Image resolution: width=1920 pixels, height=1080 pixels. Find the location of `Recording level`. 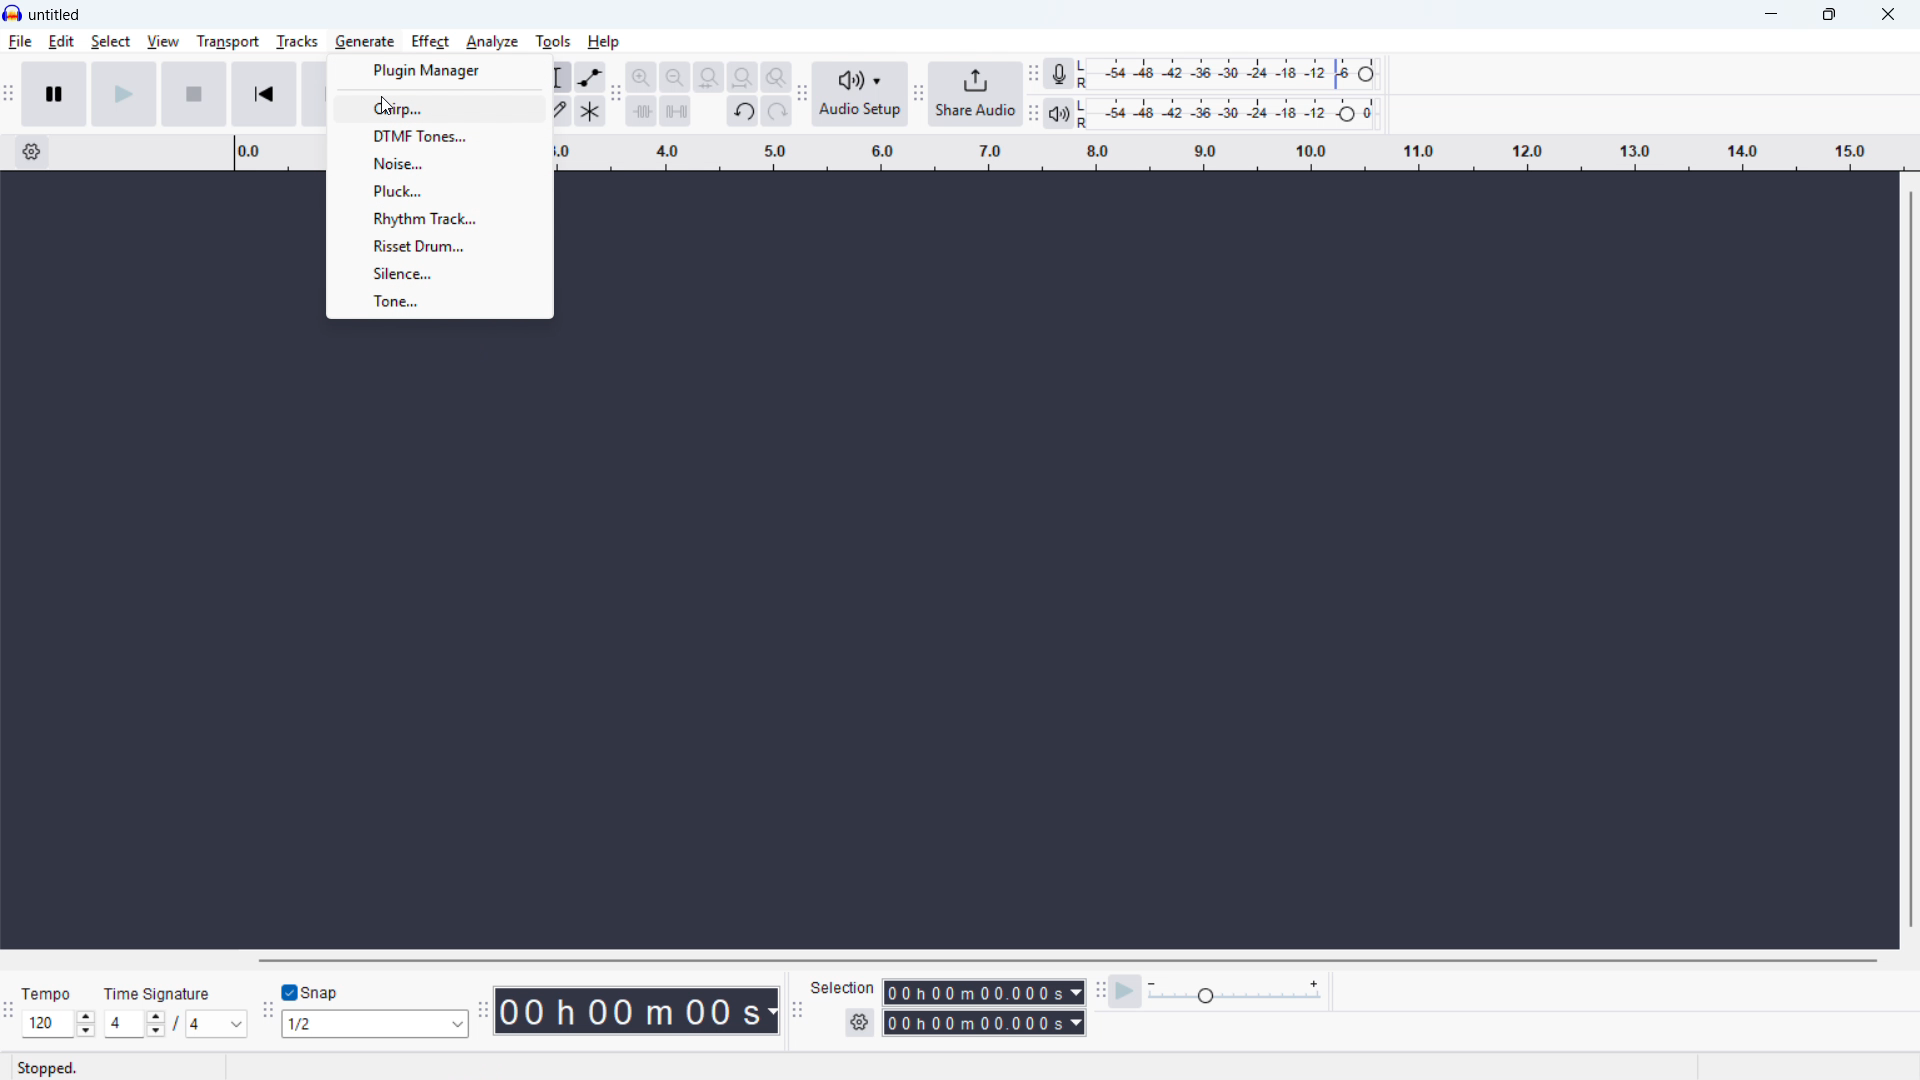

Recording level is located at coordinates (1233, 74).